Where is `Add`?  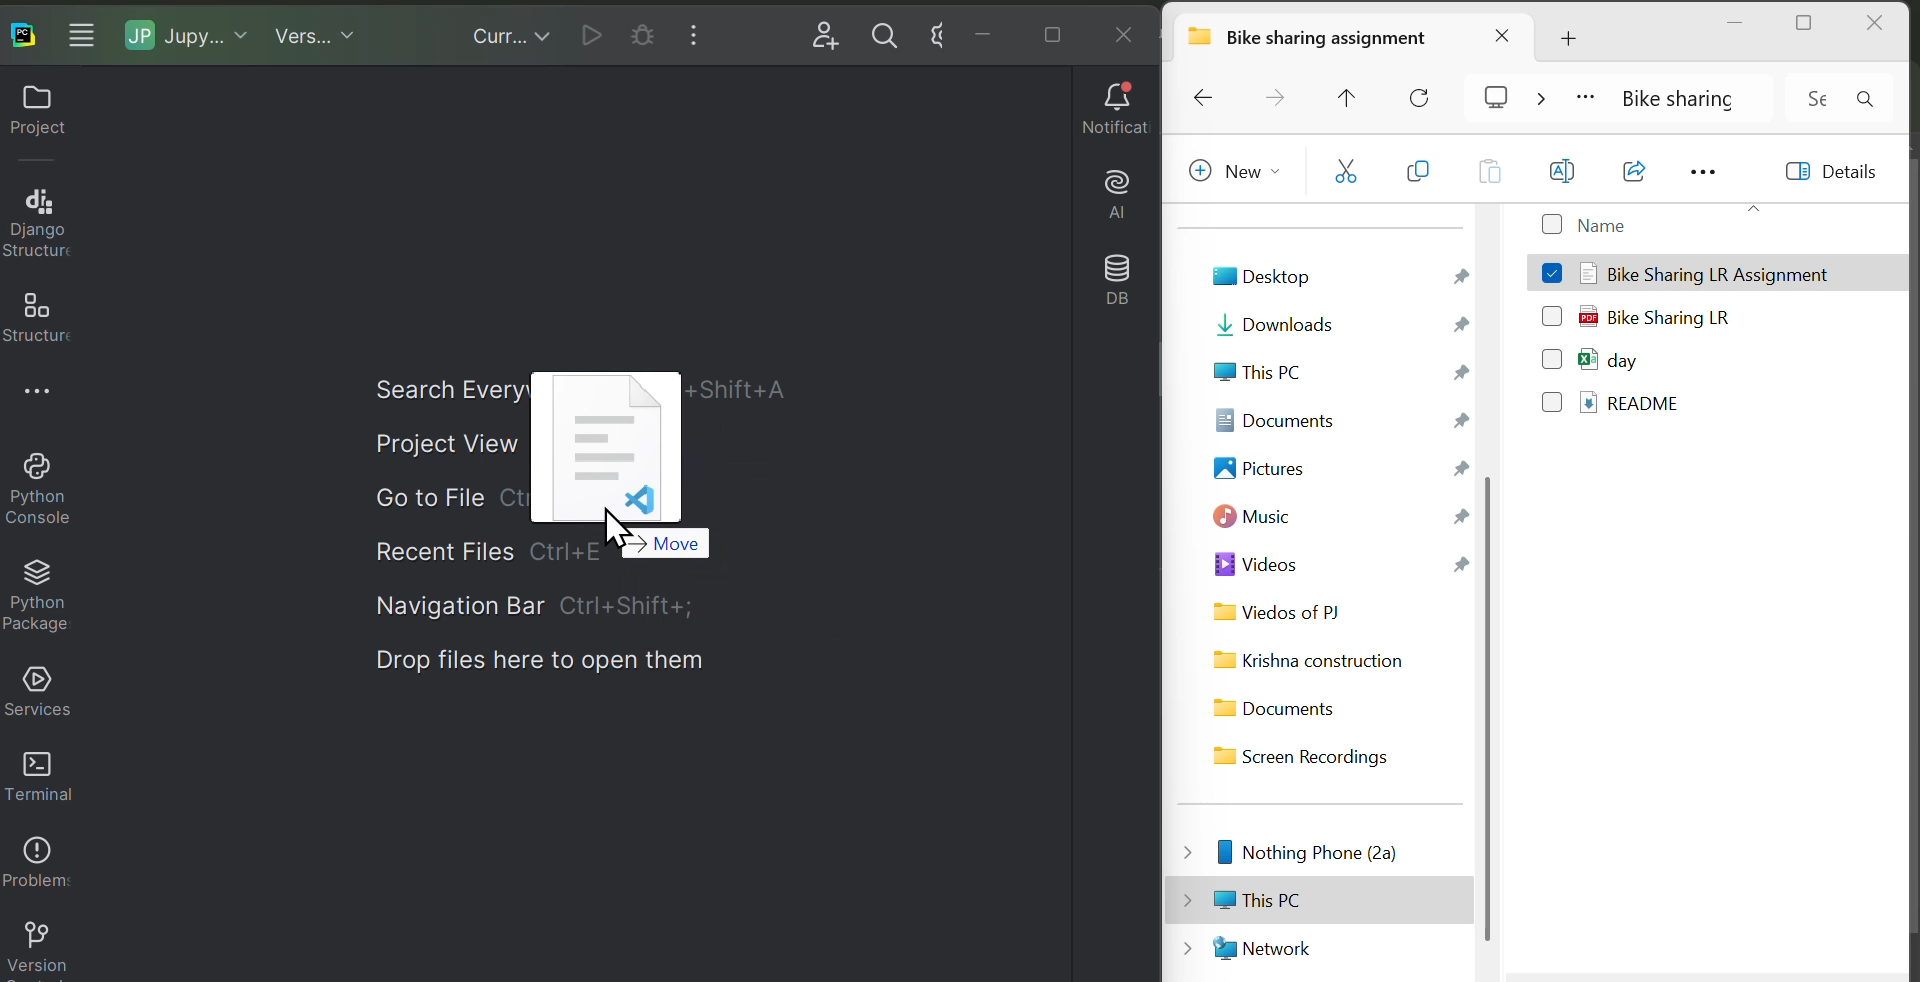 Add is located at coordinates (1589, 33).